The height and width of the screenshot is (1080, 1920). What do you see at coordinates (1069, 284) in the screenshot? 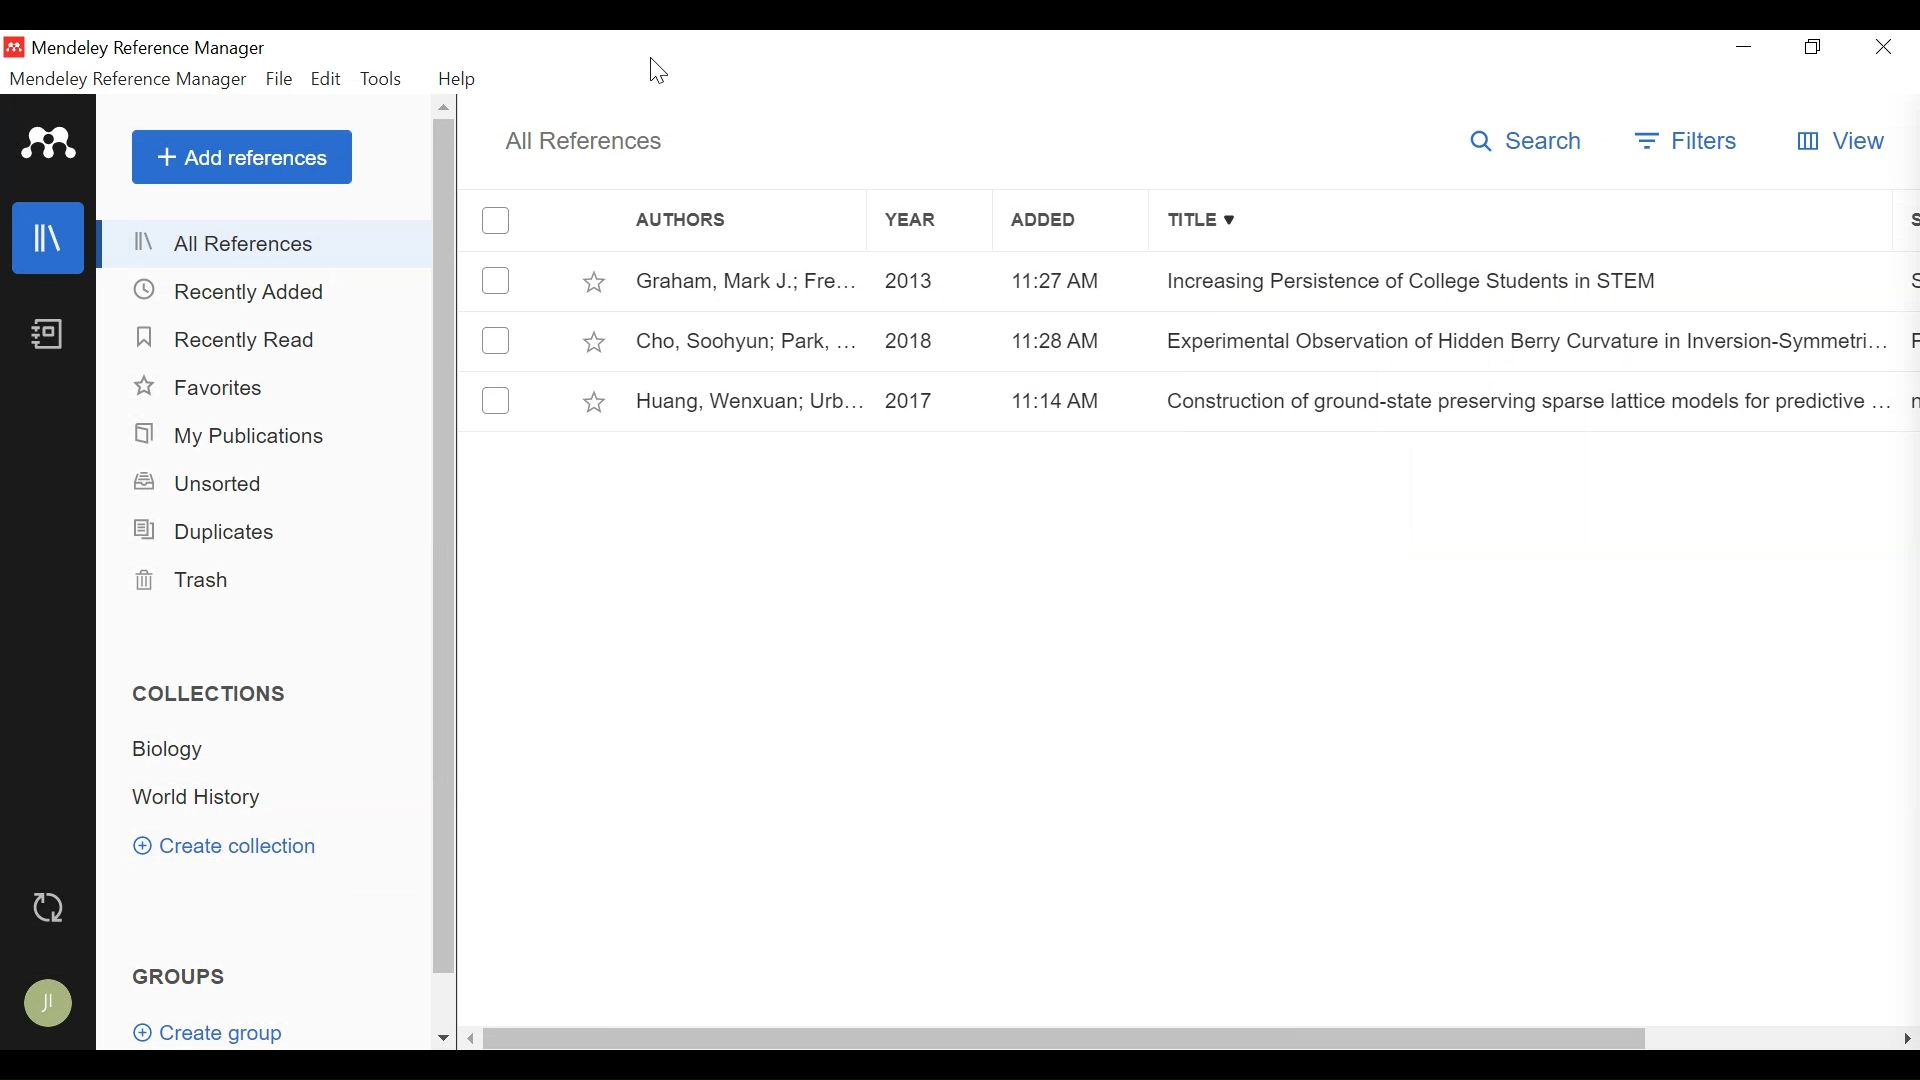
I see `11:27 AM` at bounding box center [1069, 284].